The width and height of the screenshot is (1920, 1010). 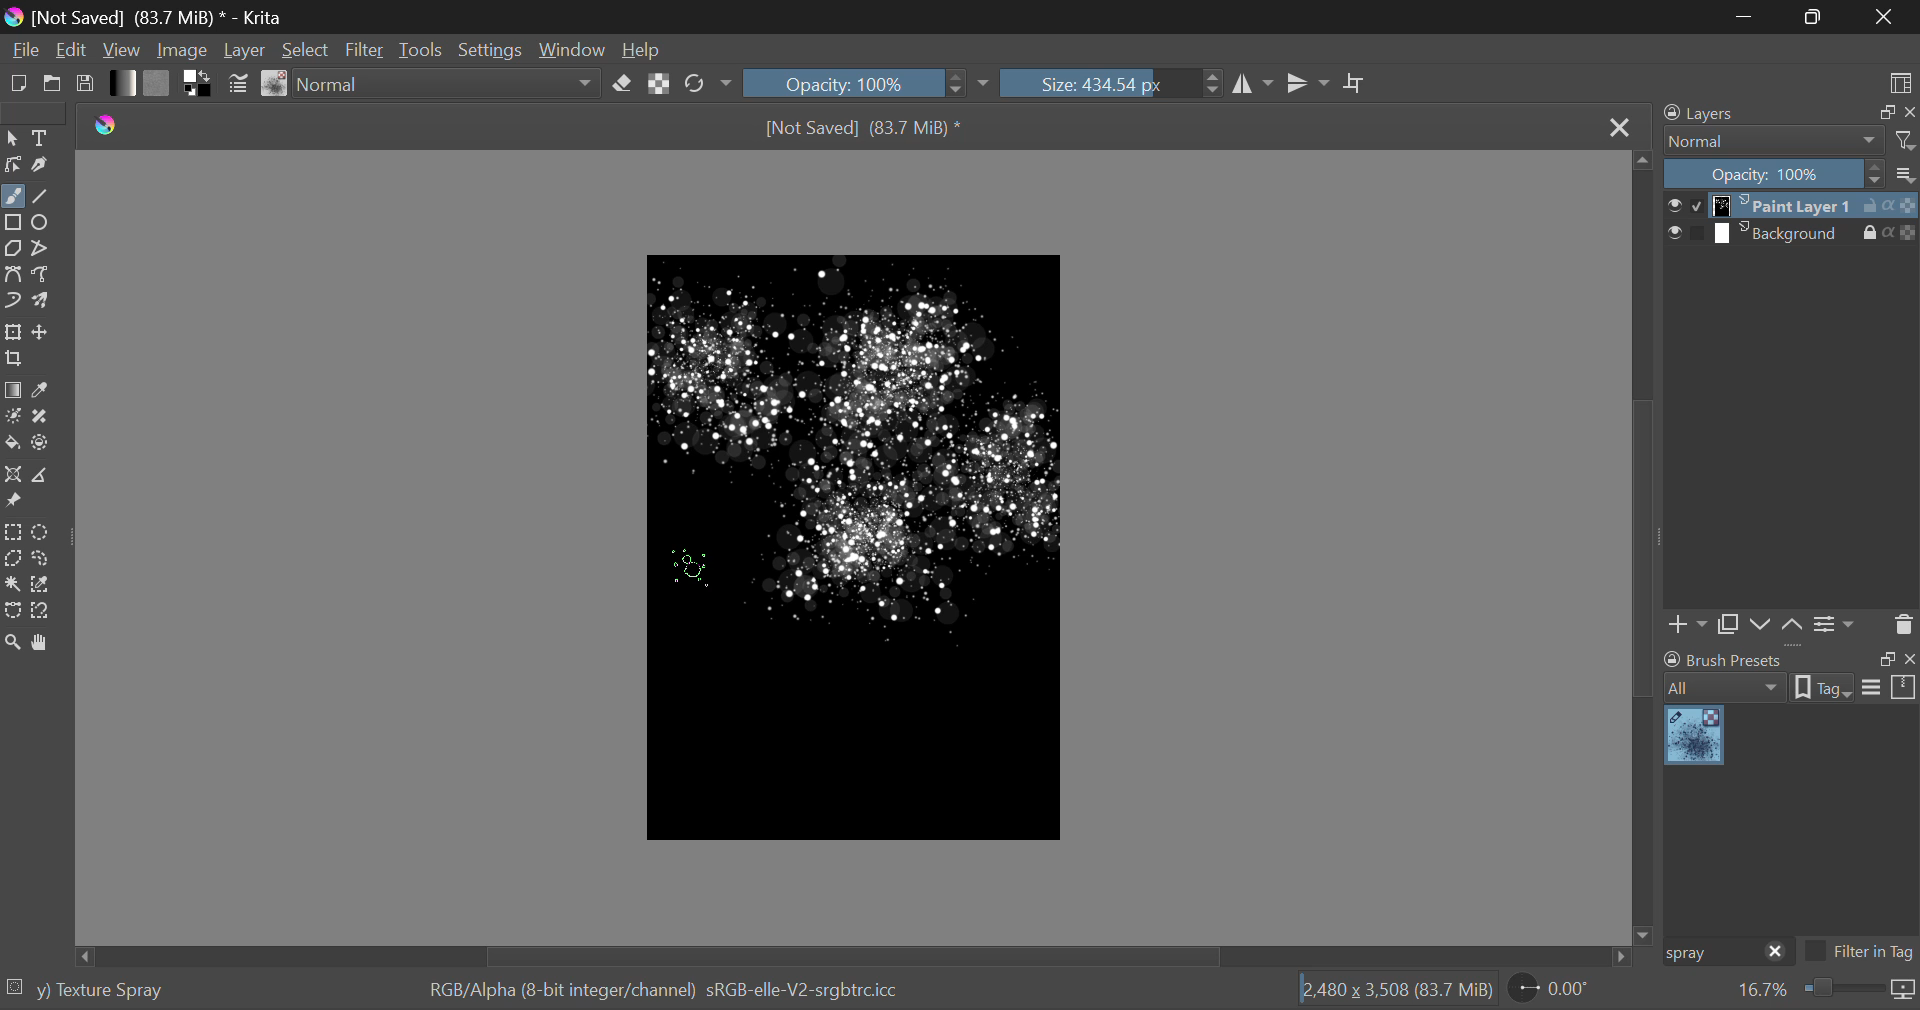 What do you see at coordinates (41, 445) in the screenshot?
I see `Enclose and Fill` at bounding box center [41, 445].